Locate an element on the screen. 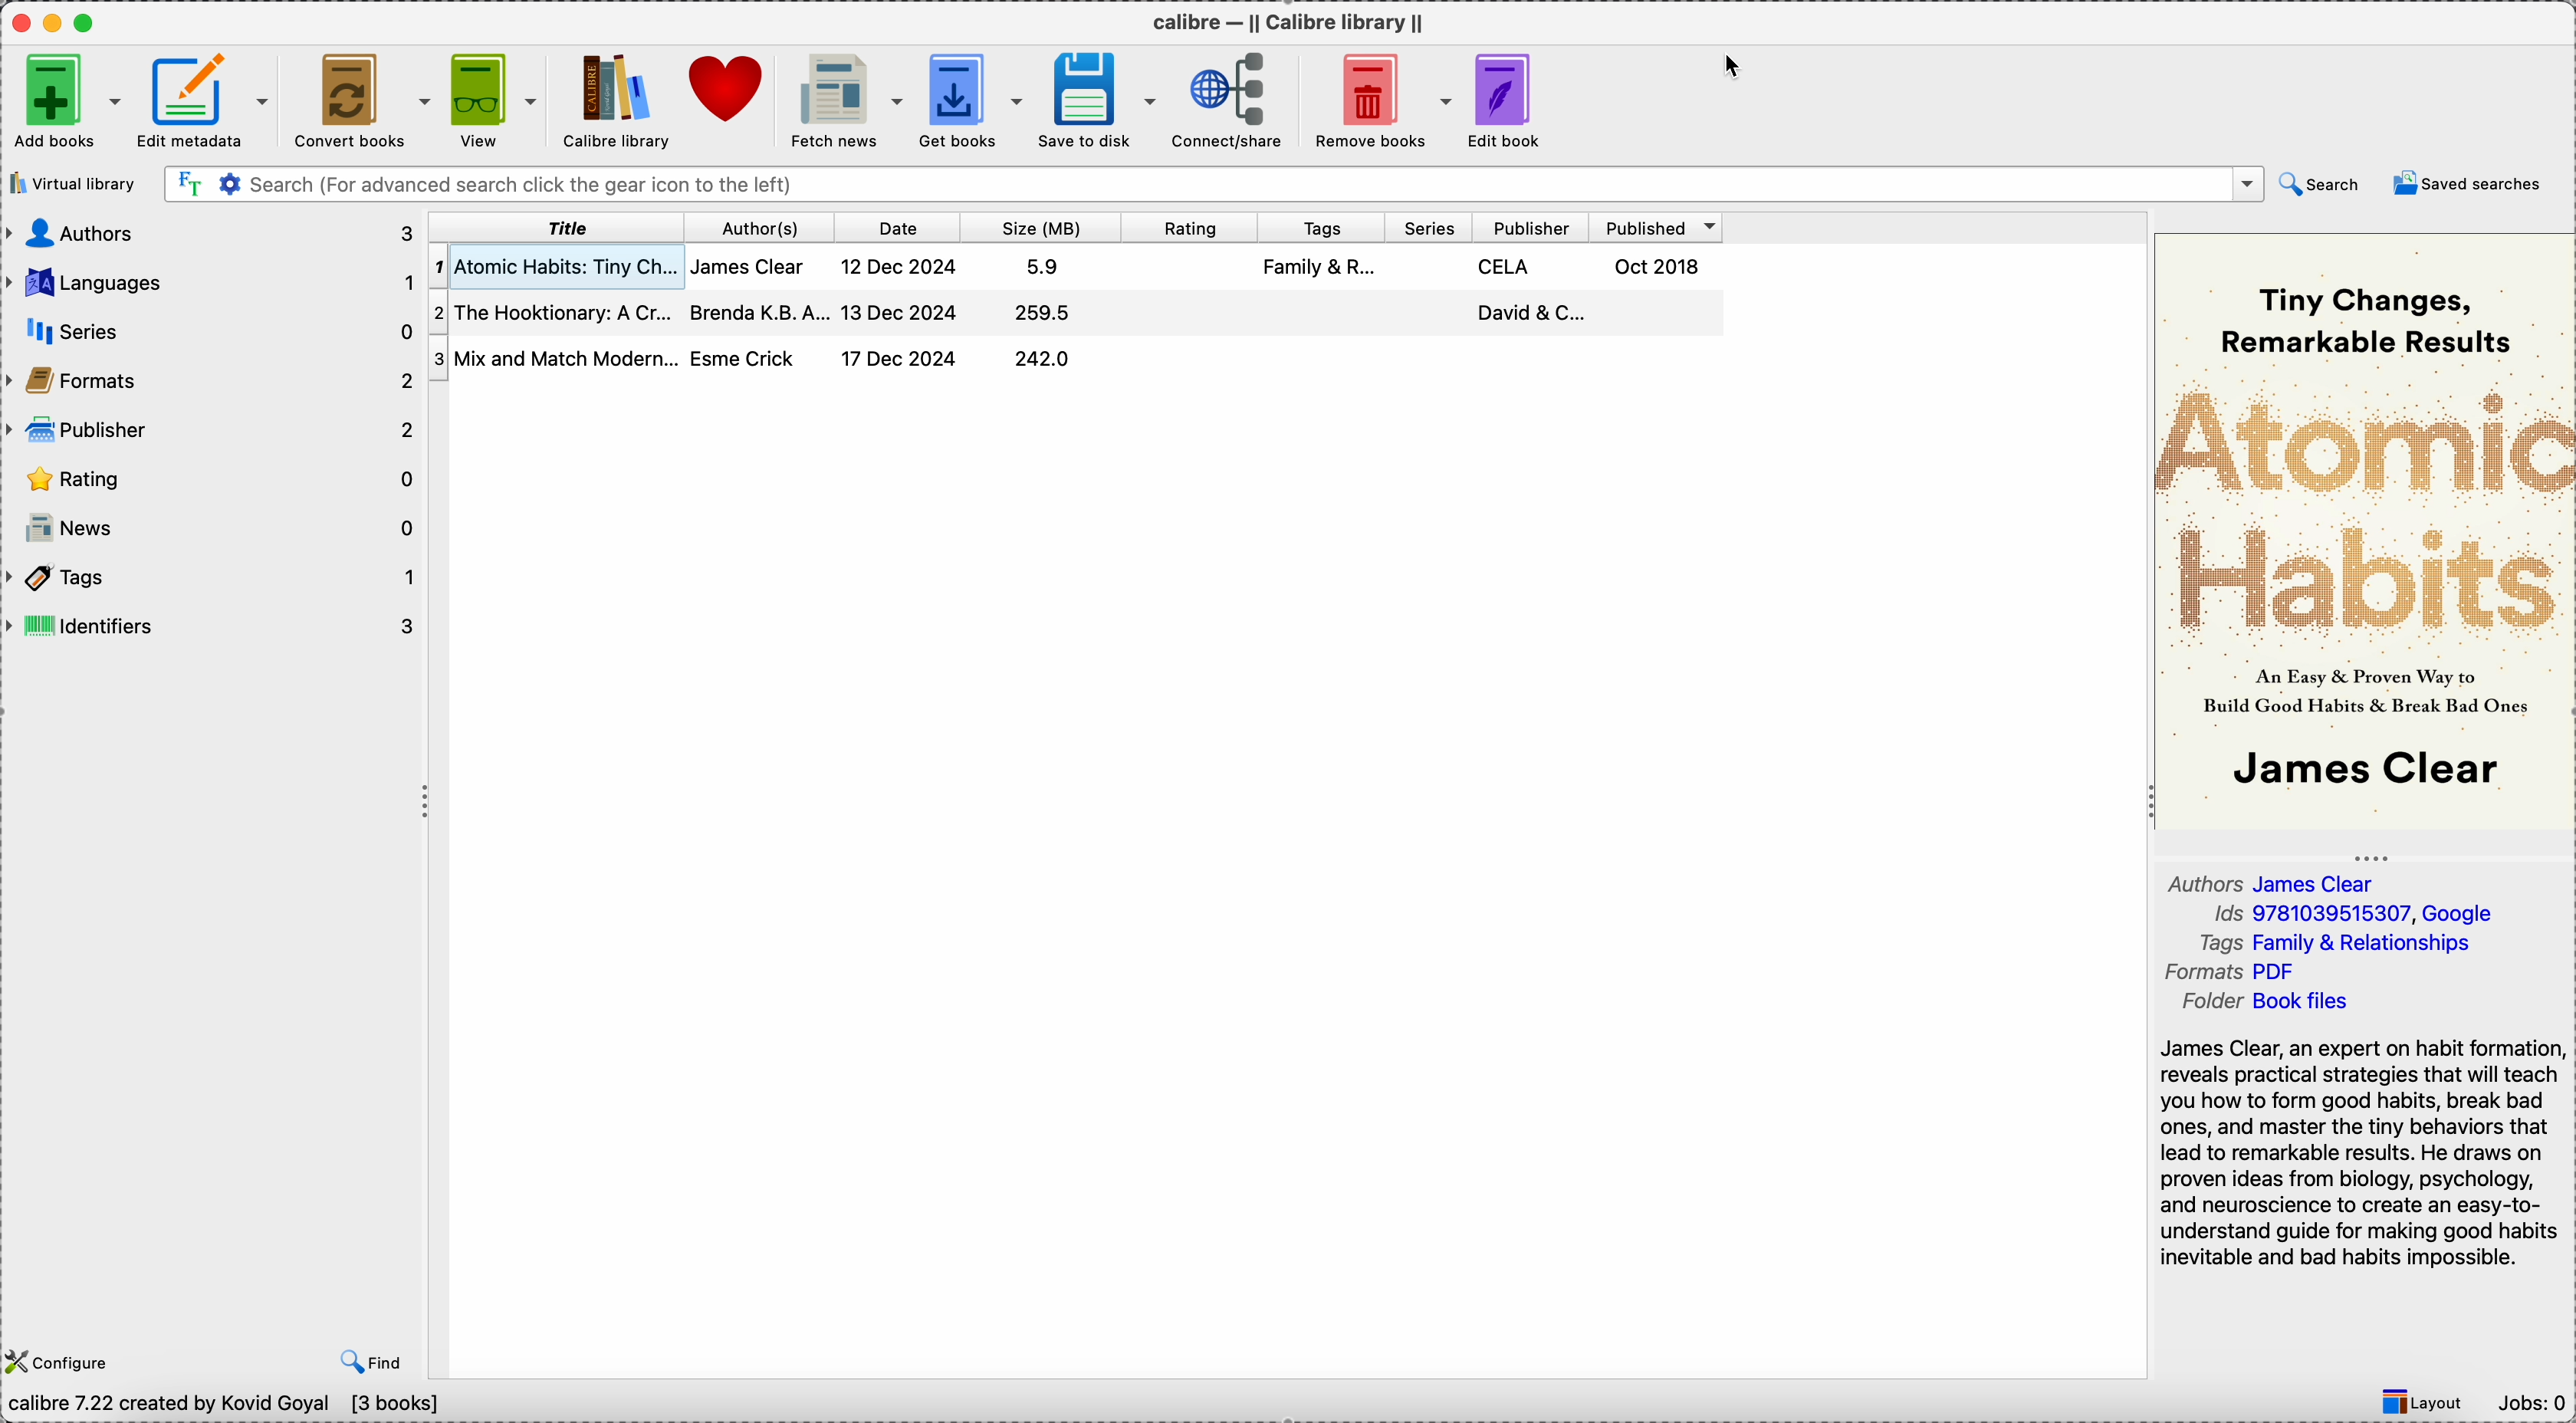 This screenshot has width=2576, height=1423. Atomic Habits: Tiny Ch... is located at coordinates (554, 265).